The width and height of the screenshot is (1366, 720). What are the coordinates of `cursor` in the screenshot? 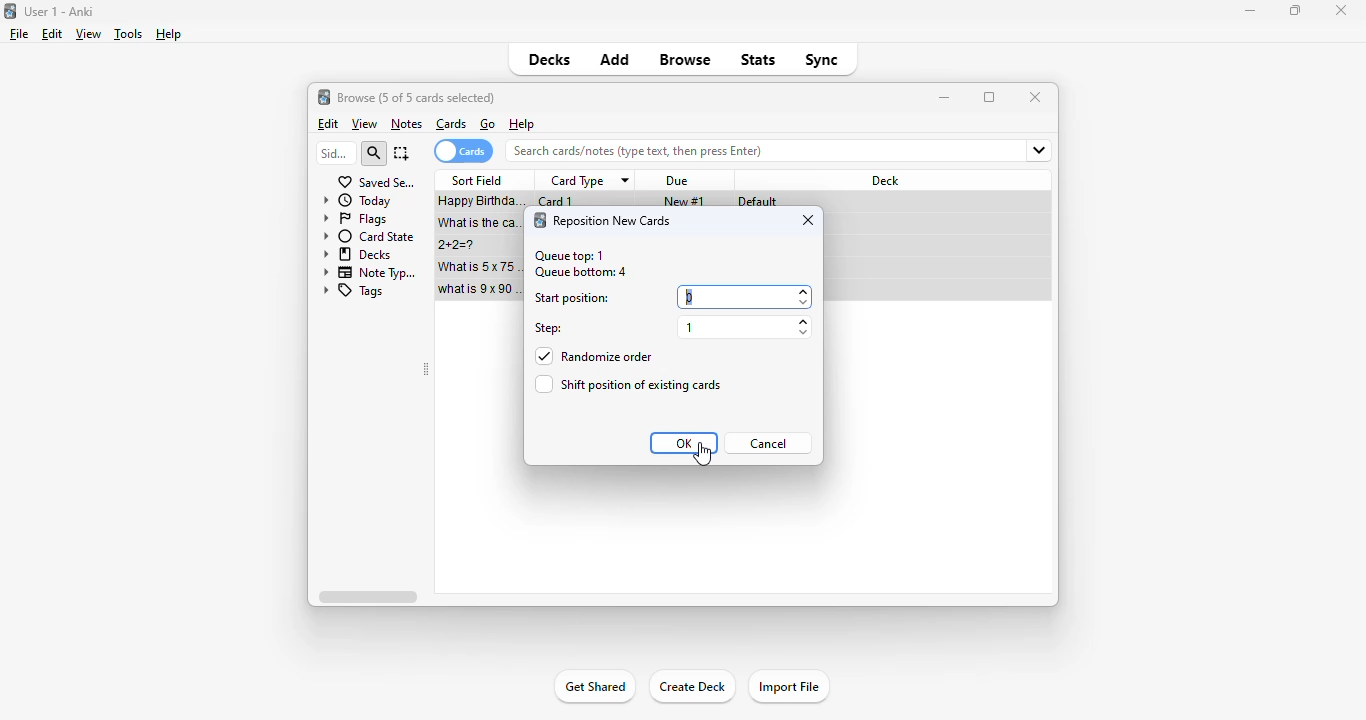 It's located at (703, 454).